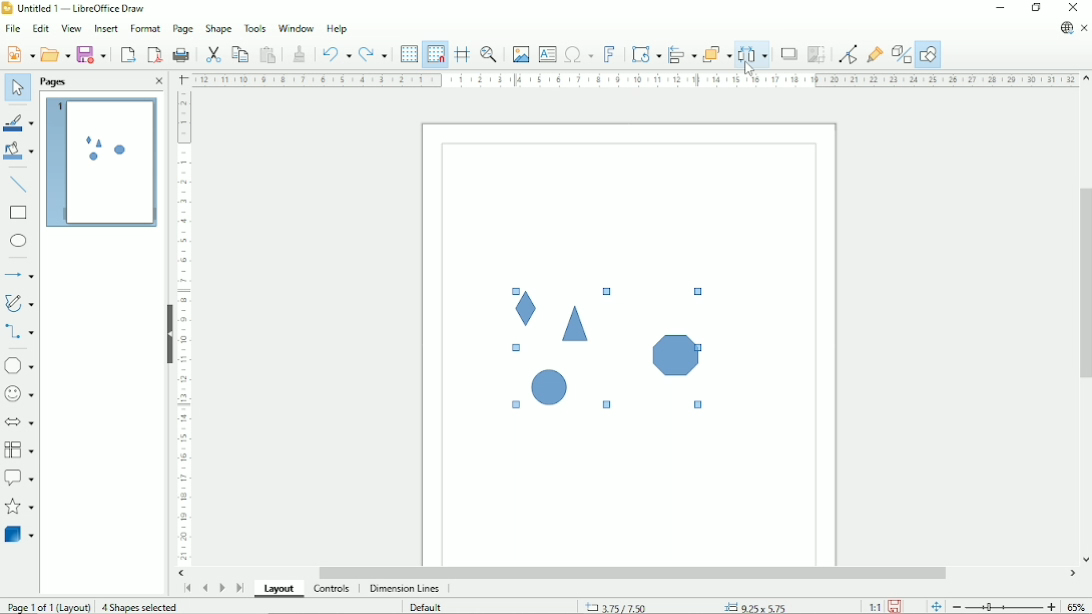  What do you see at coordinates (20, 153) in the screenshot?
I see `Fill color` at bounding box center [20, 153].